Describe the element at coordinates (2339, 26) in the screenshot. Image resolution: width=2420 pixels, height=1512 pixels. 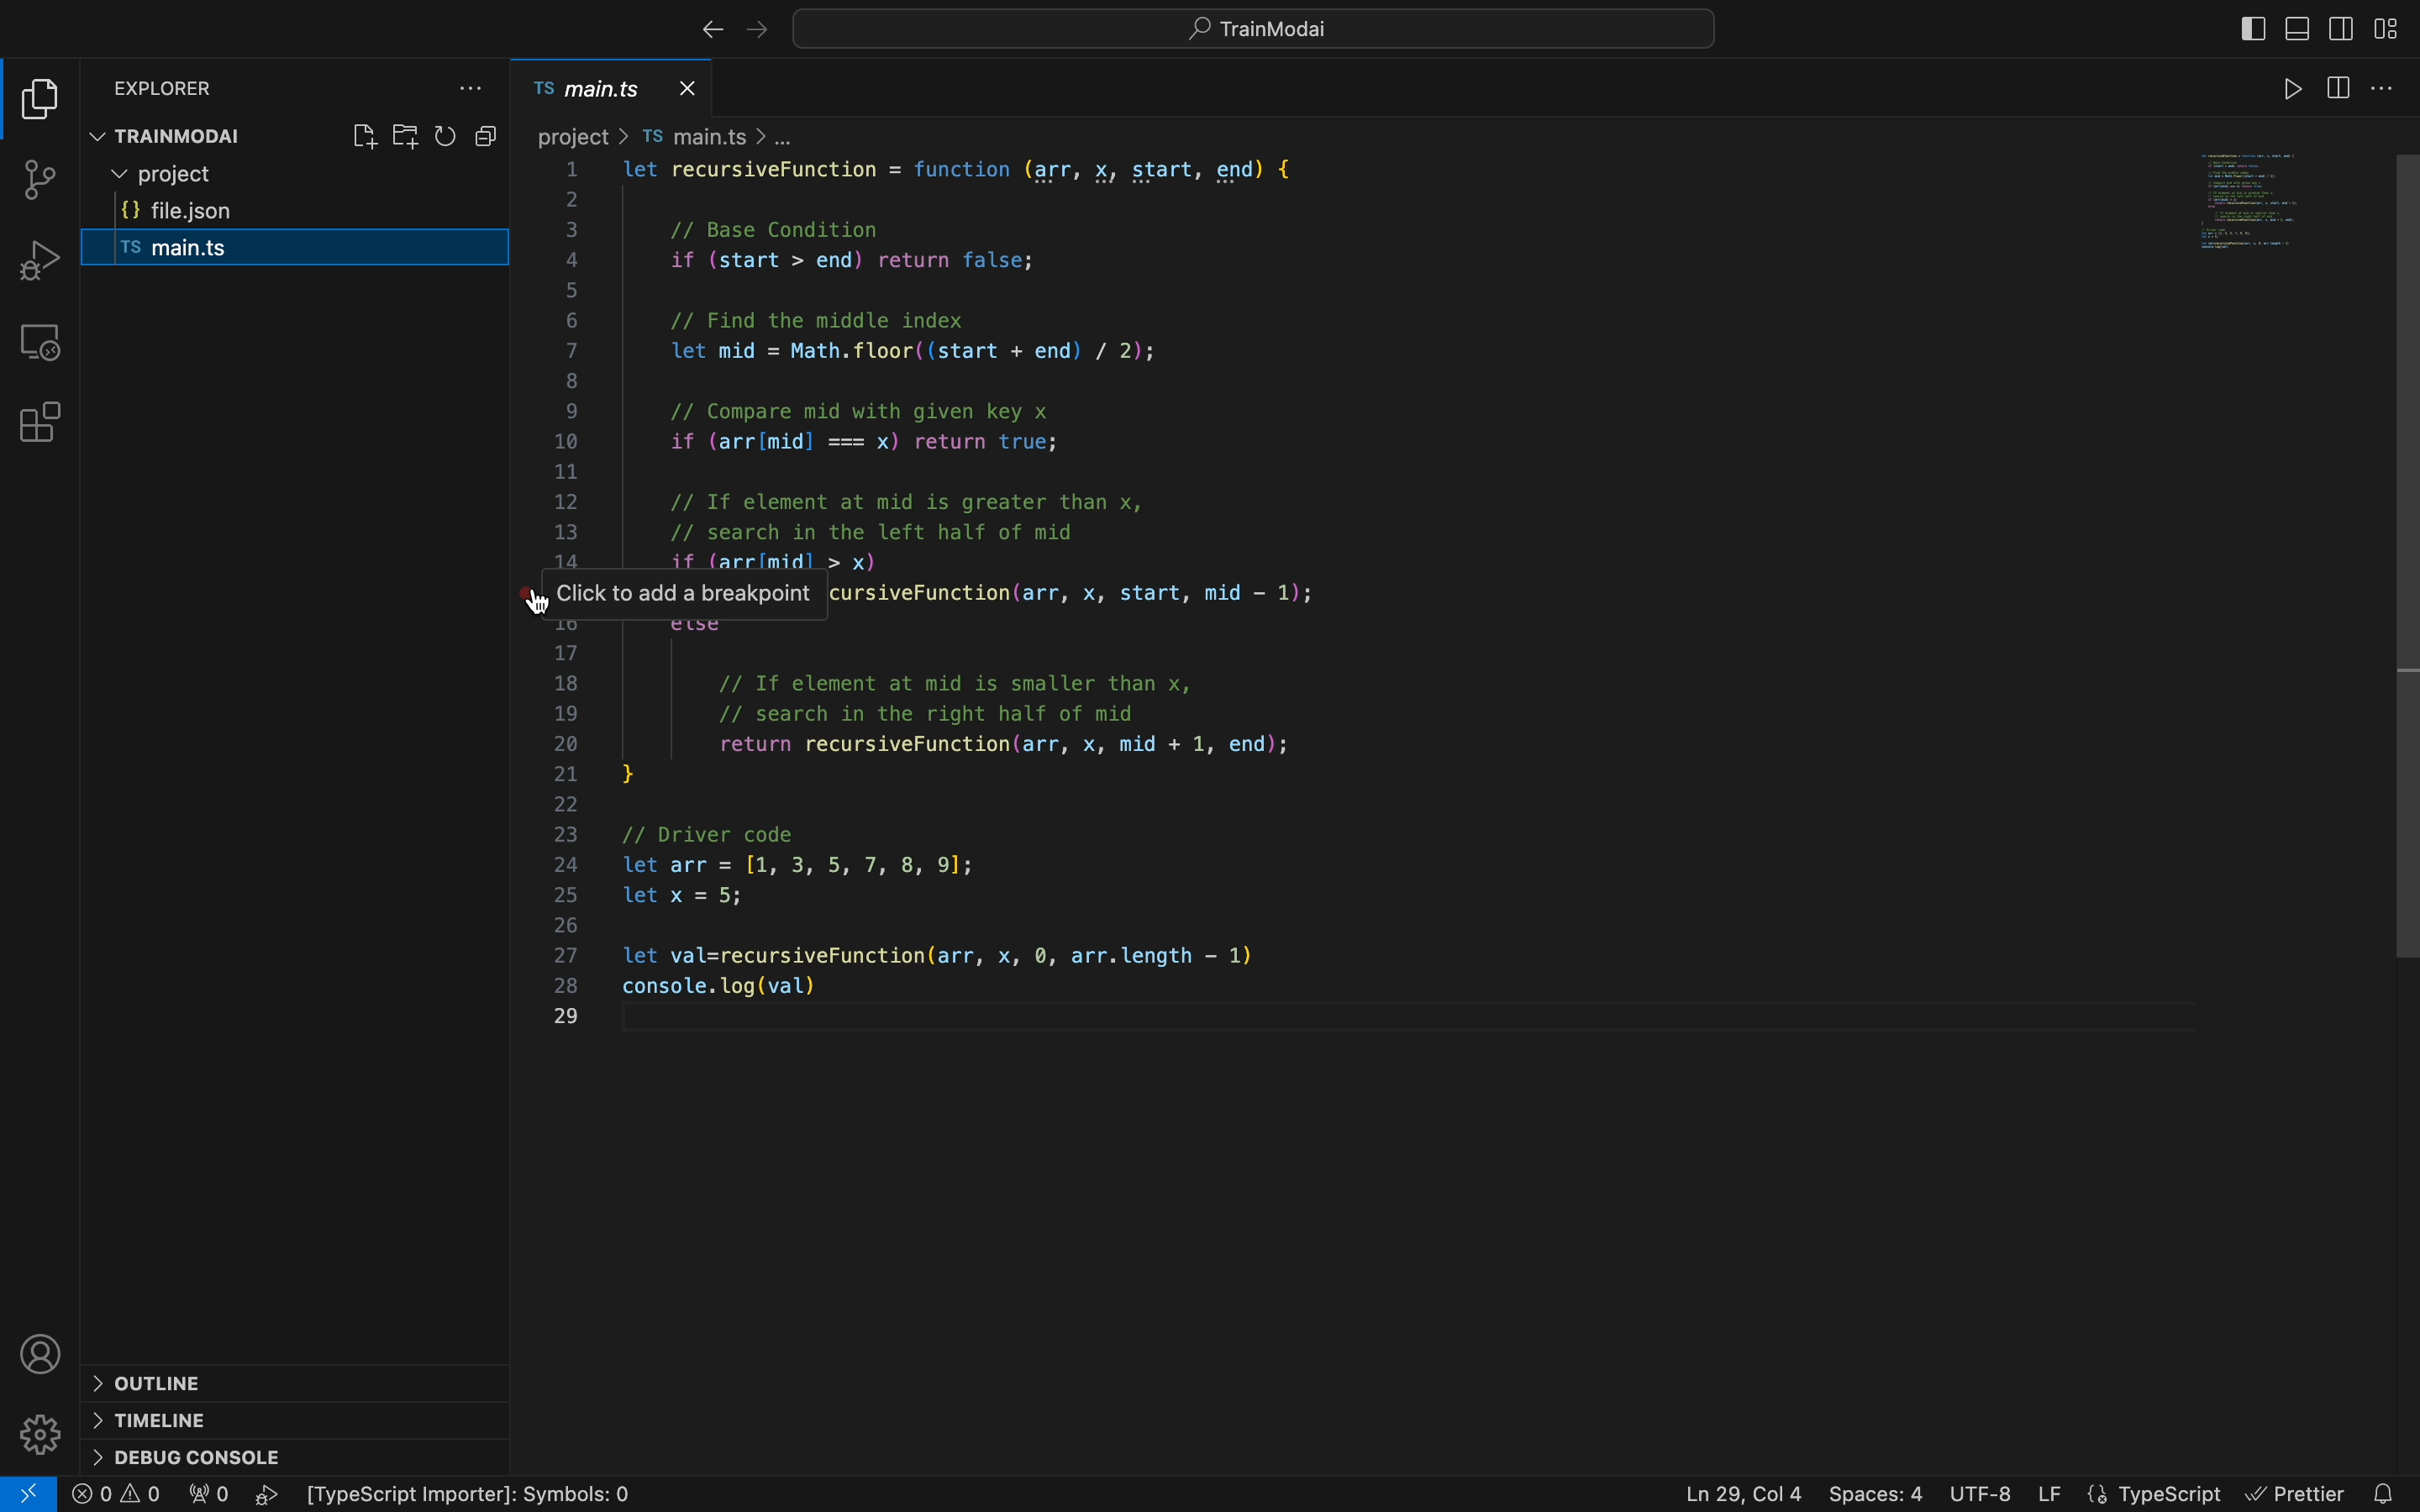
I see `` at that location.